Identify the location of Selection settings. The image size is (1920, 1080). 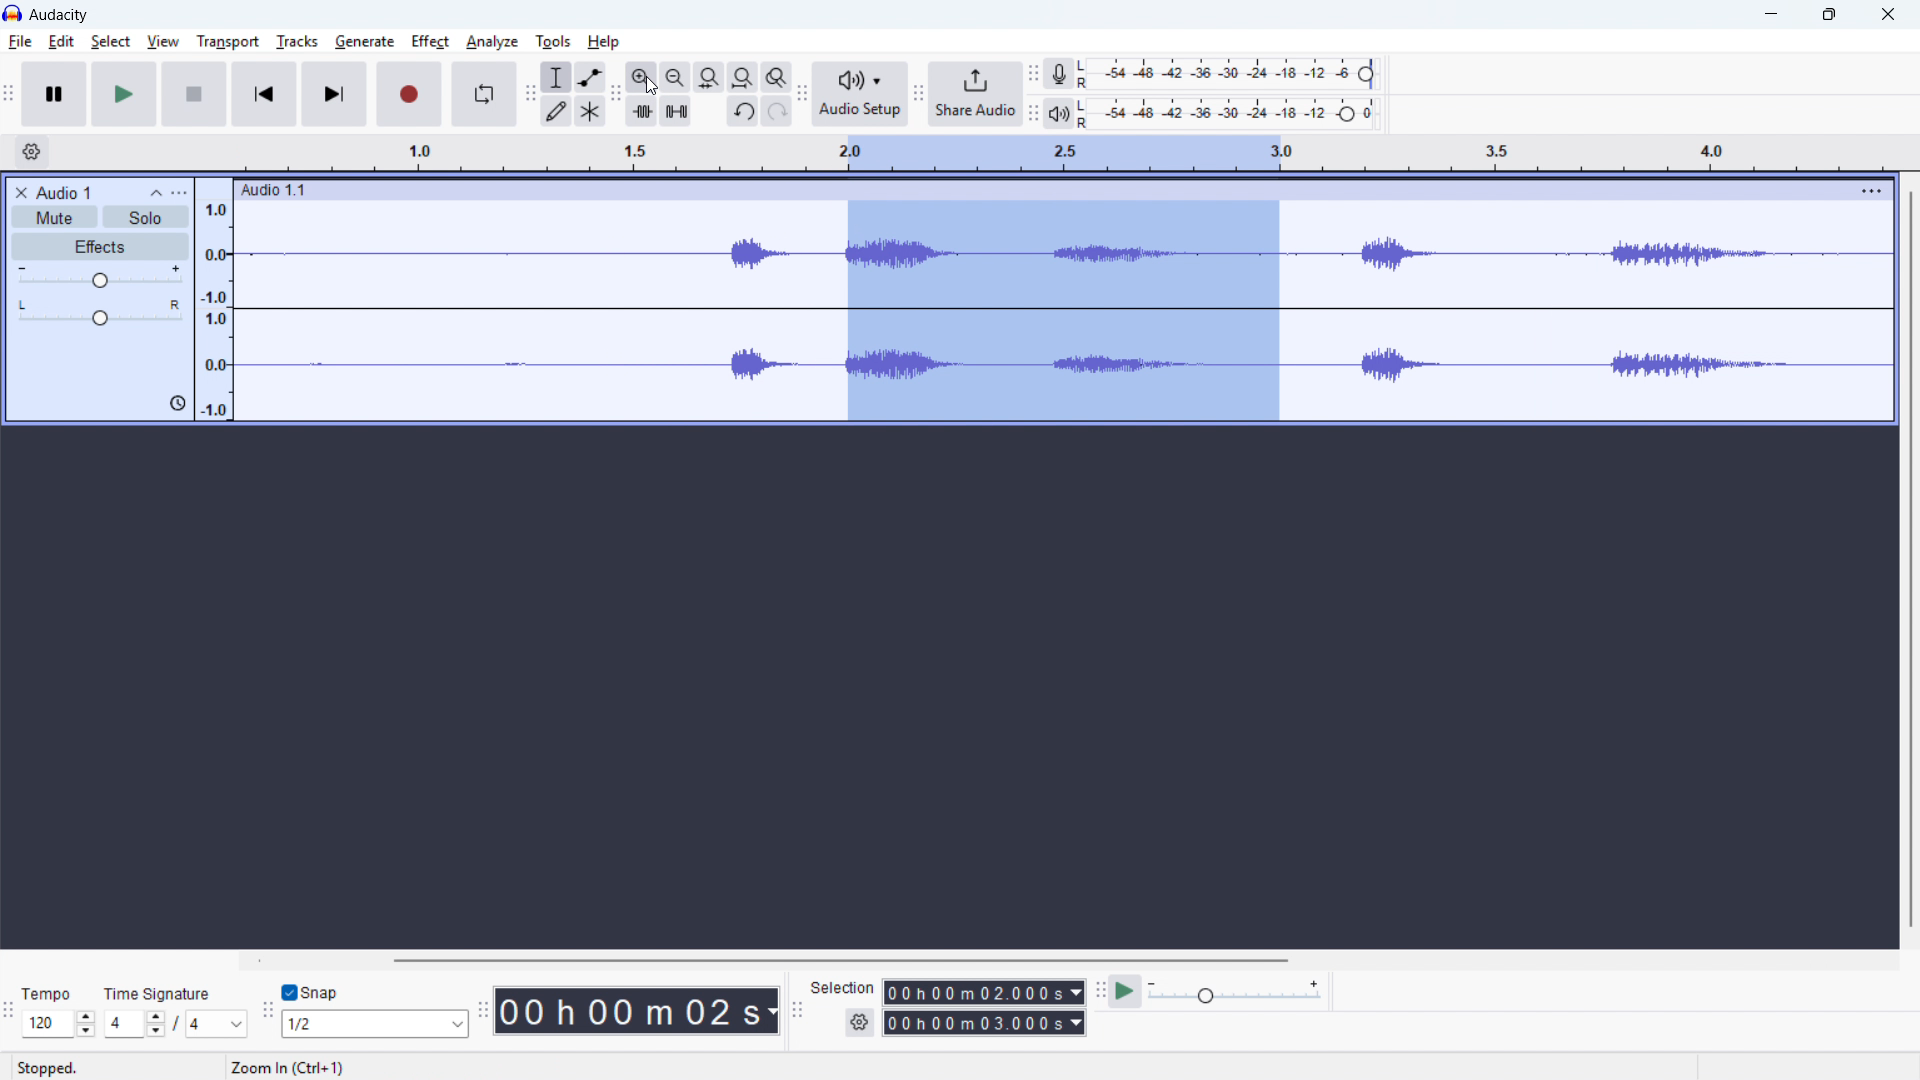
(860, 1021).